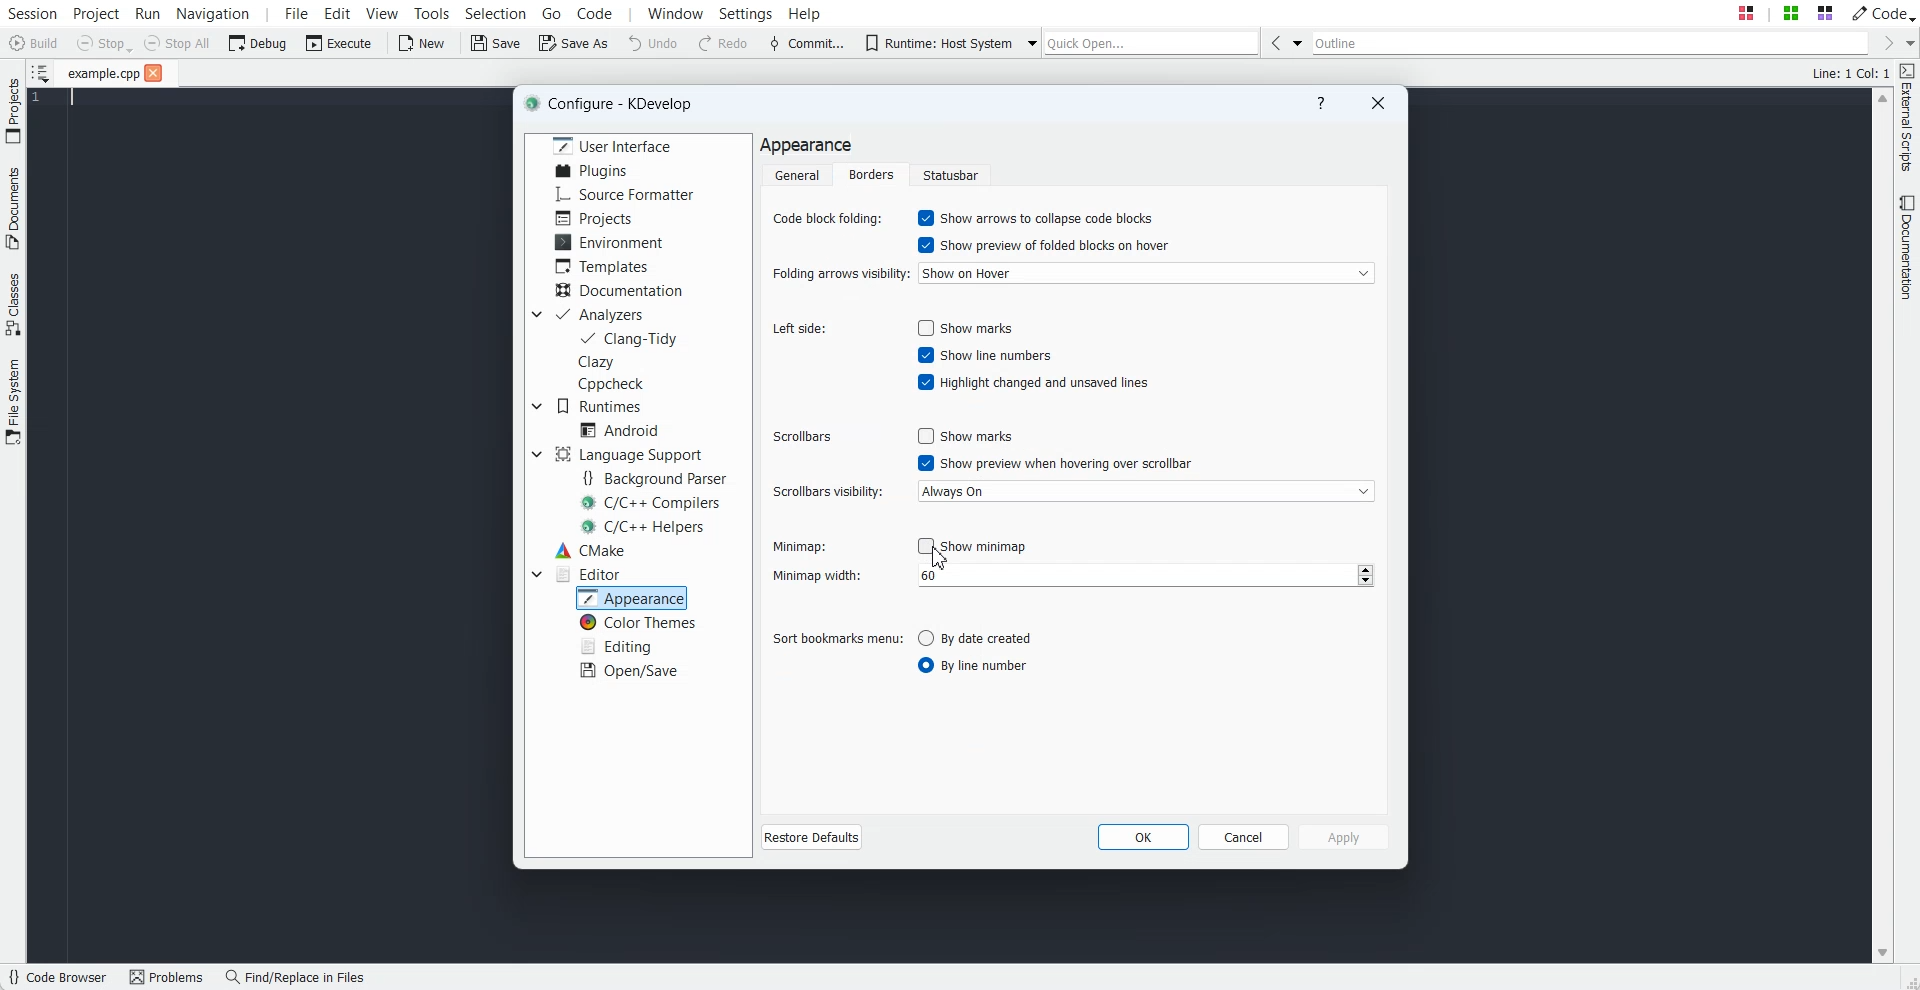 The height and width of the screenshot is (990, 1920). I want to click on Environment, so click(607, 242).